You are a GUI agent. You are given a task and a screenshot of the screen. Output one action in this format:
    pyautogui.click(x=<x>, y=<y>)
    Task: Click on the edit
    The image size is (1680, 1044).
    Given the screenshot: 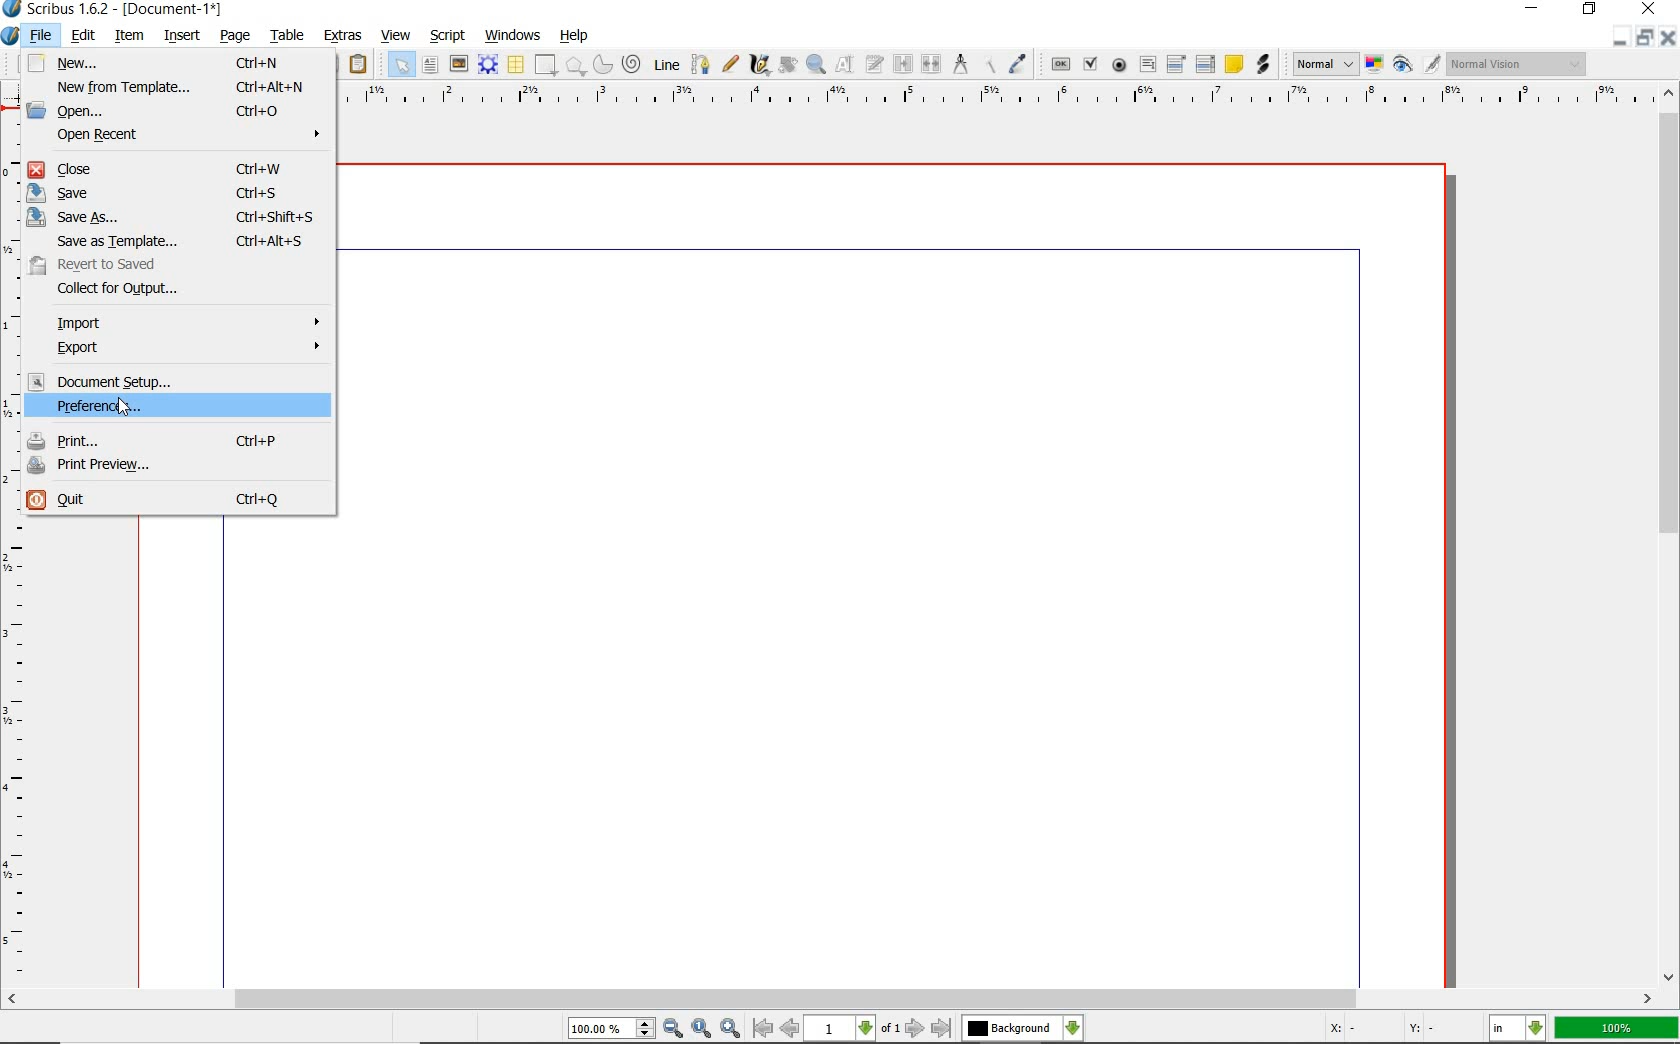 What is the action you would take?
    pyautogui.click(x=85, y=35)
    